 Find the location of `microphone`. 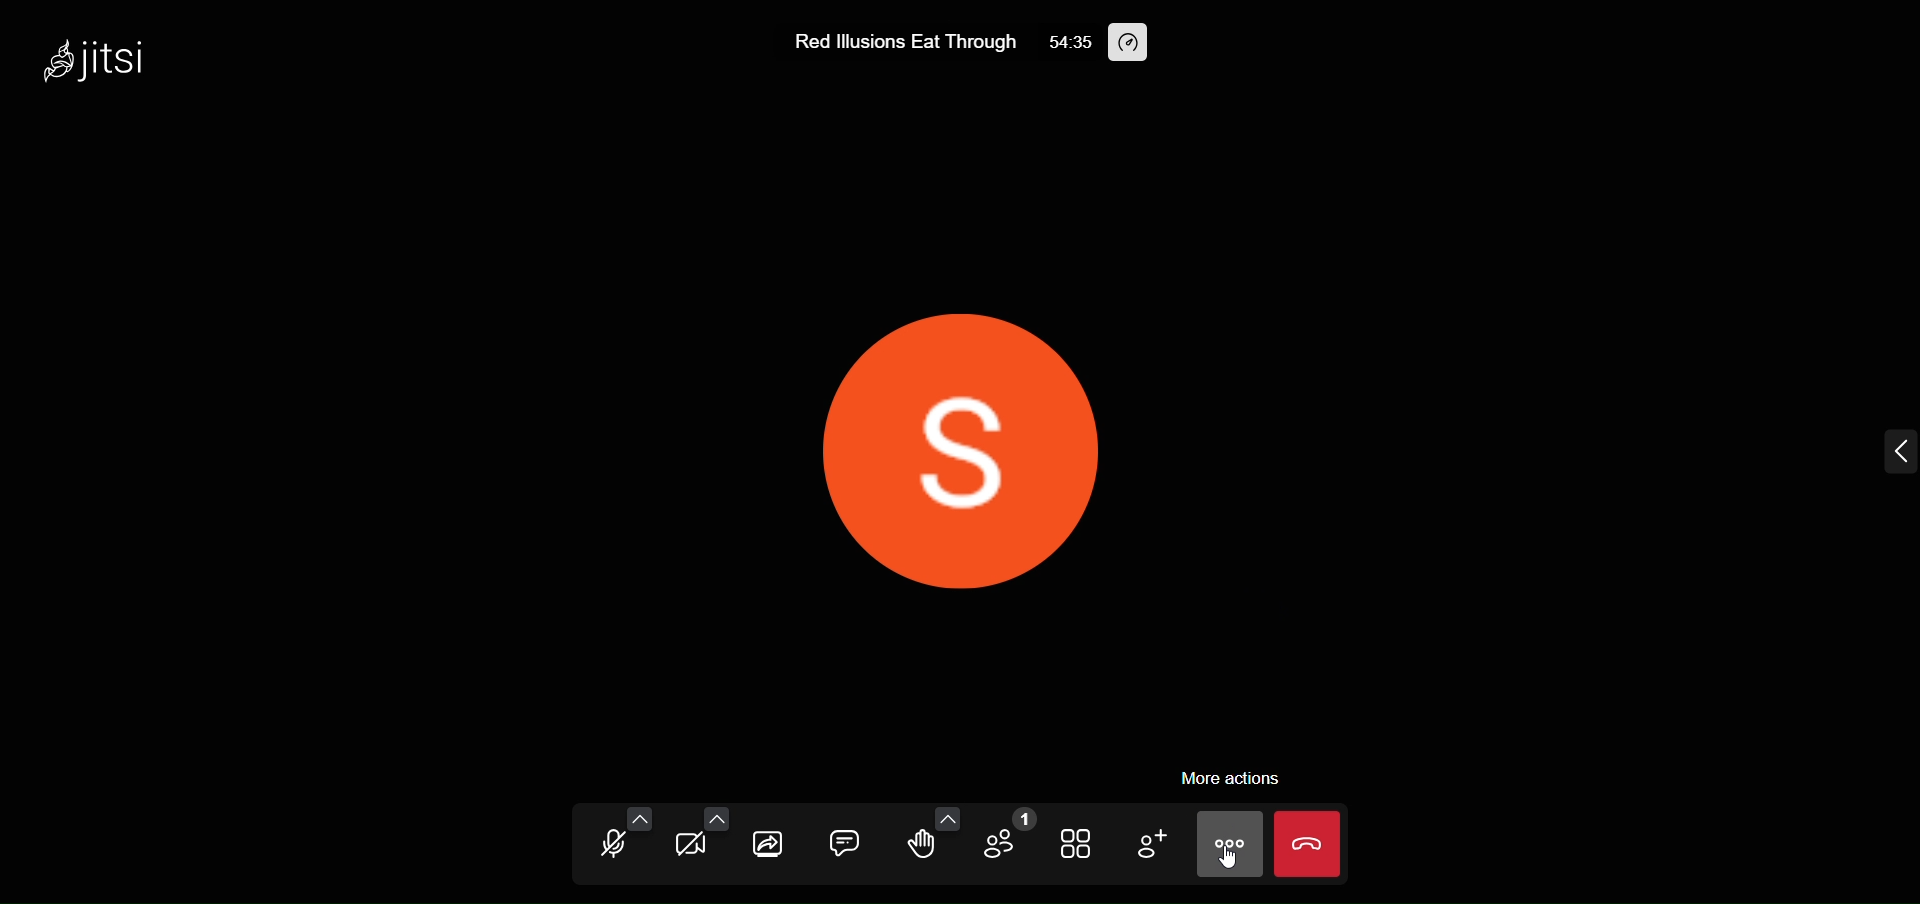

microphone is located at coordinates (612, 847).